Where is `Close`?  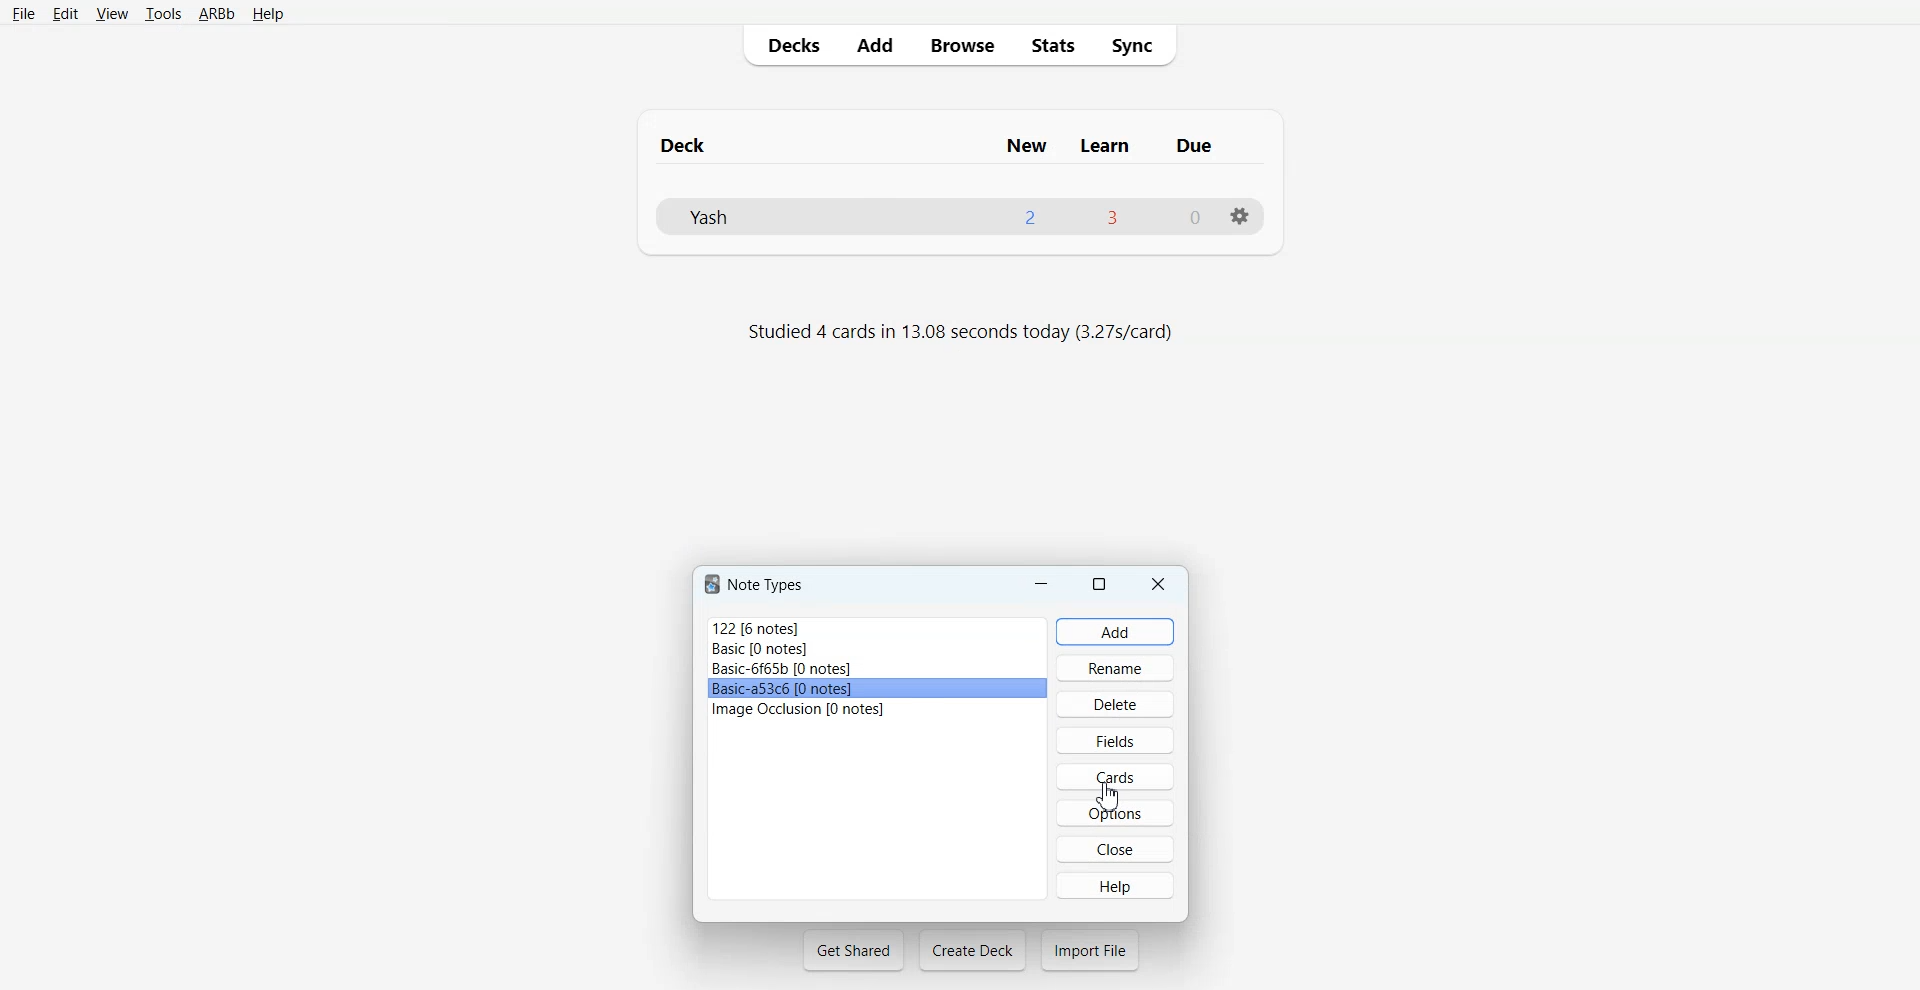
Close is located at coordinates (1116, 849).